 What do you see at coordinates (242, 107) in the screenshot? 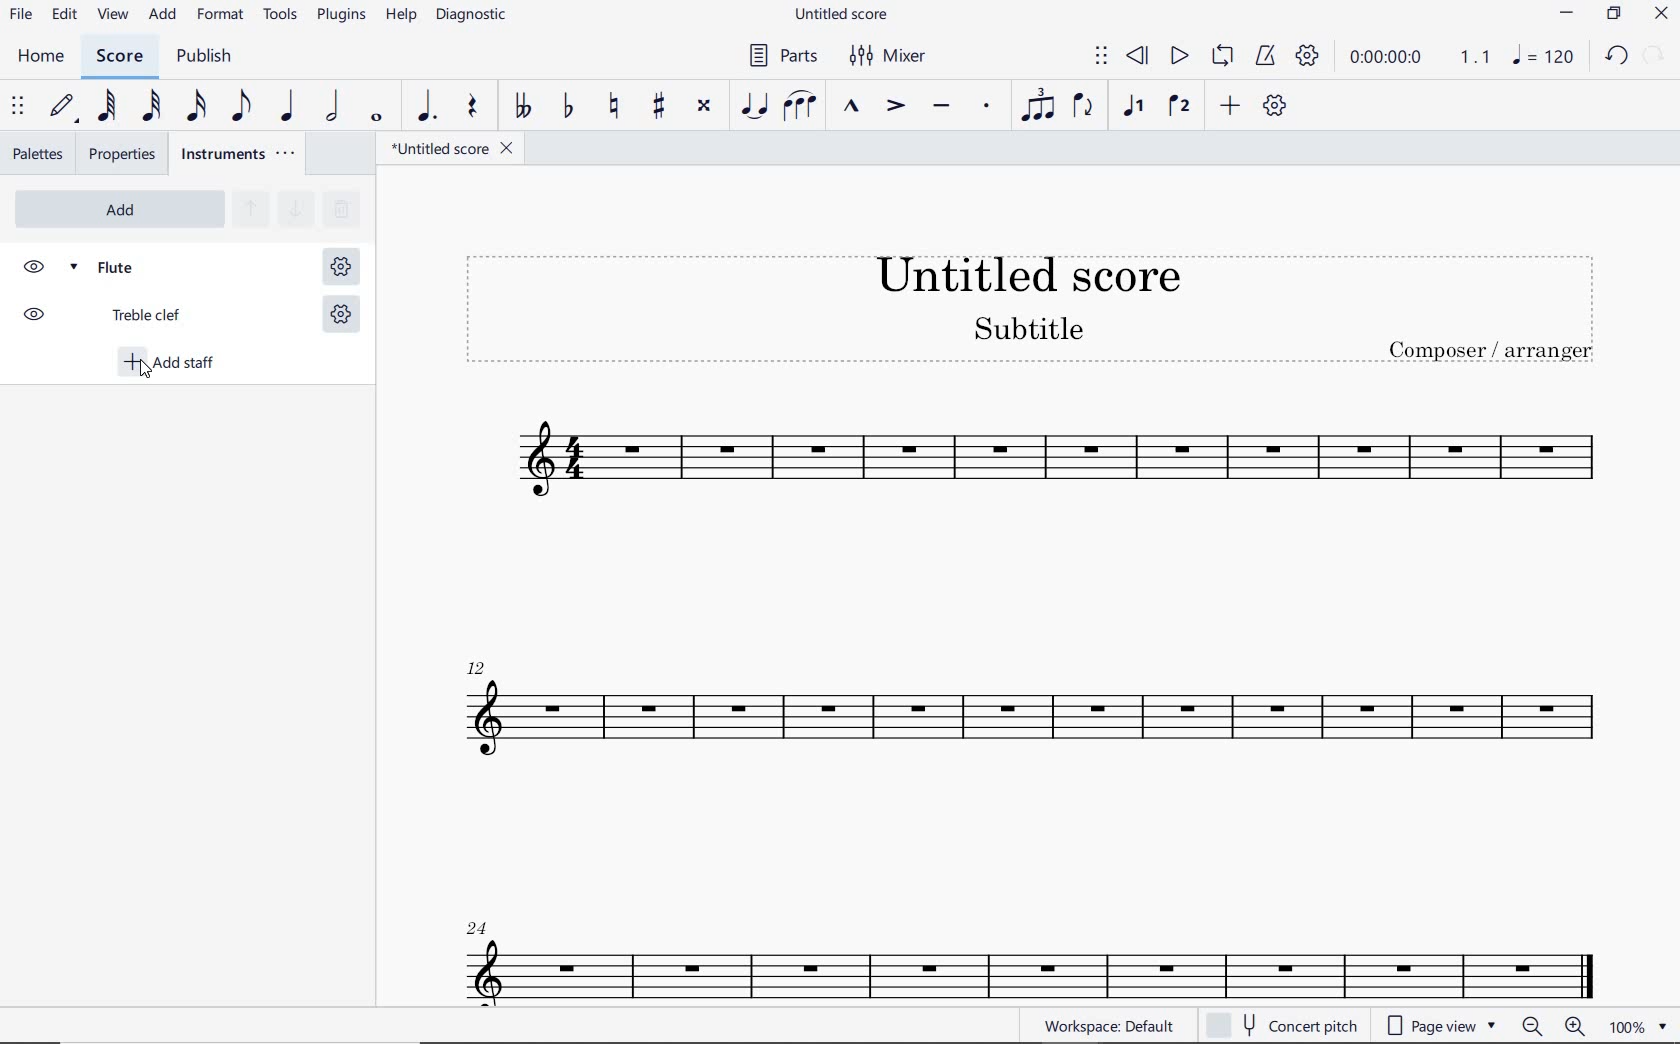
I see `EIGHTH NOTE` at bounding box center [242, 107].